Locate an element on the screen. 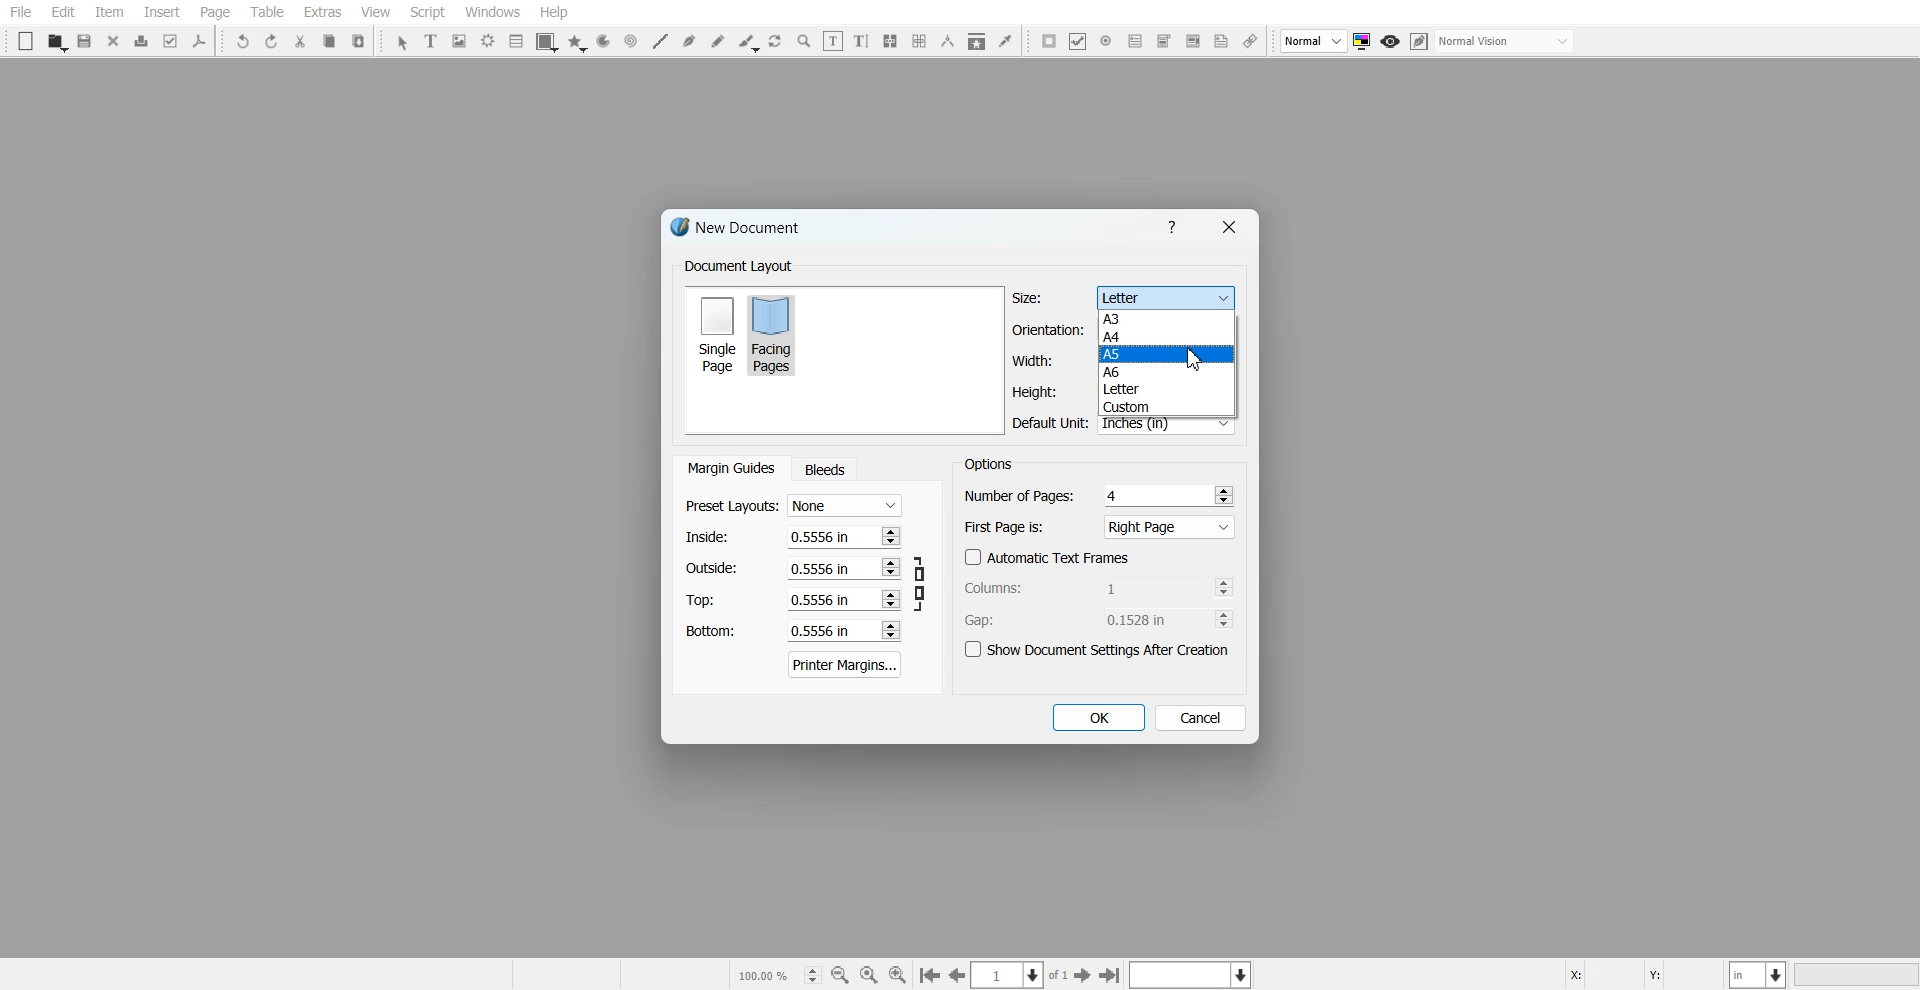 Image resolution: width=1920 pixels, height=990 pixels. Go to the first page is located at coordinates (1112, 975).